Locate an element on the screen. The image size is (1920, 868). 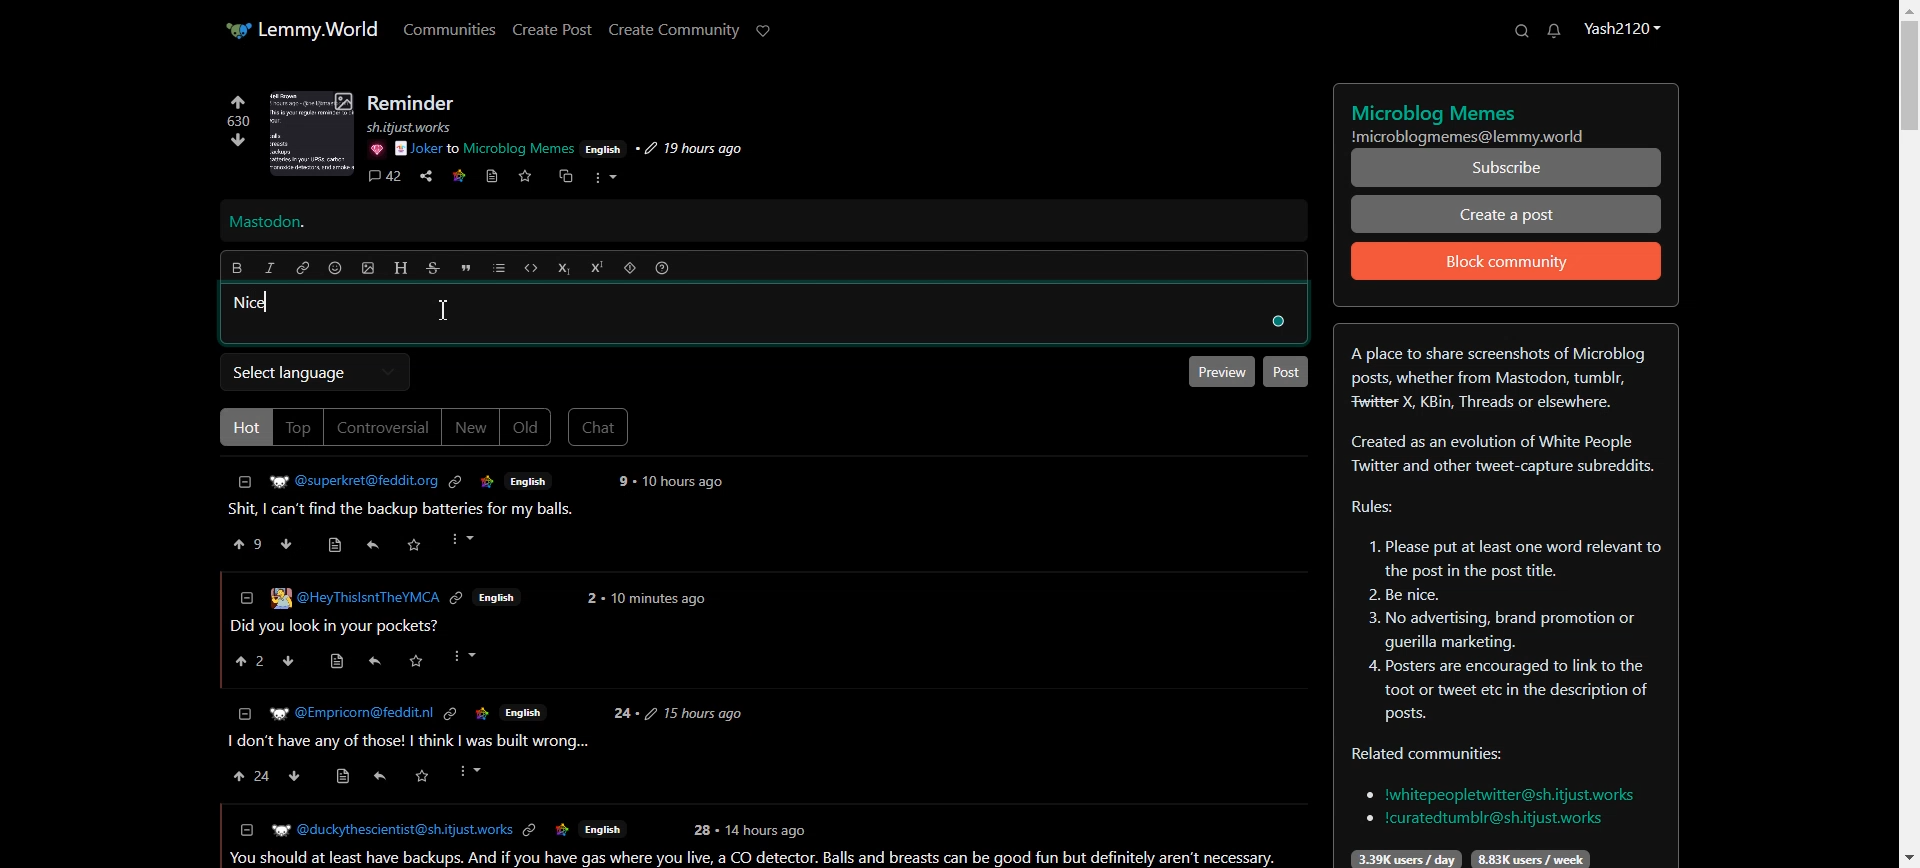
English is located at coordinates (602, 831).